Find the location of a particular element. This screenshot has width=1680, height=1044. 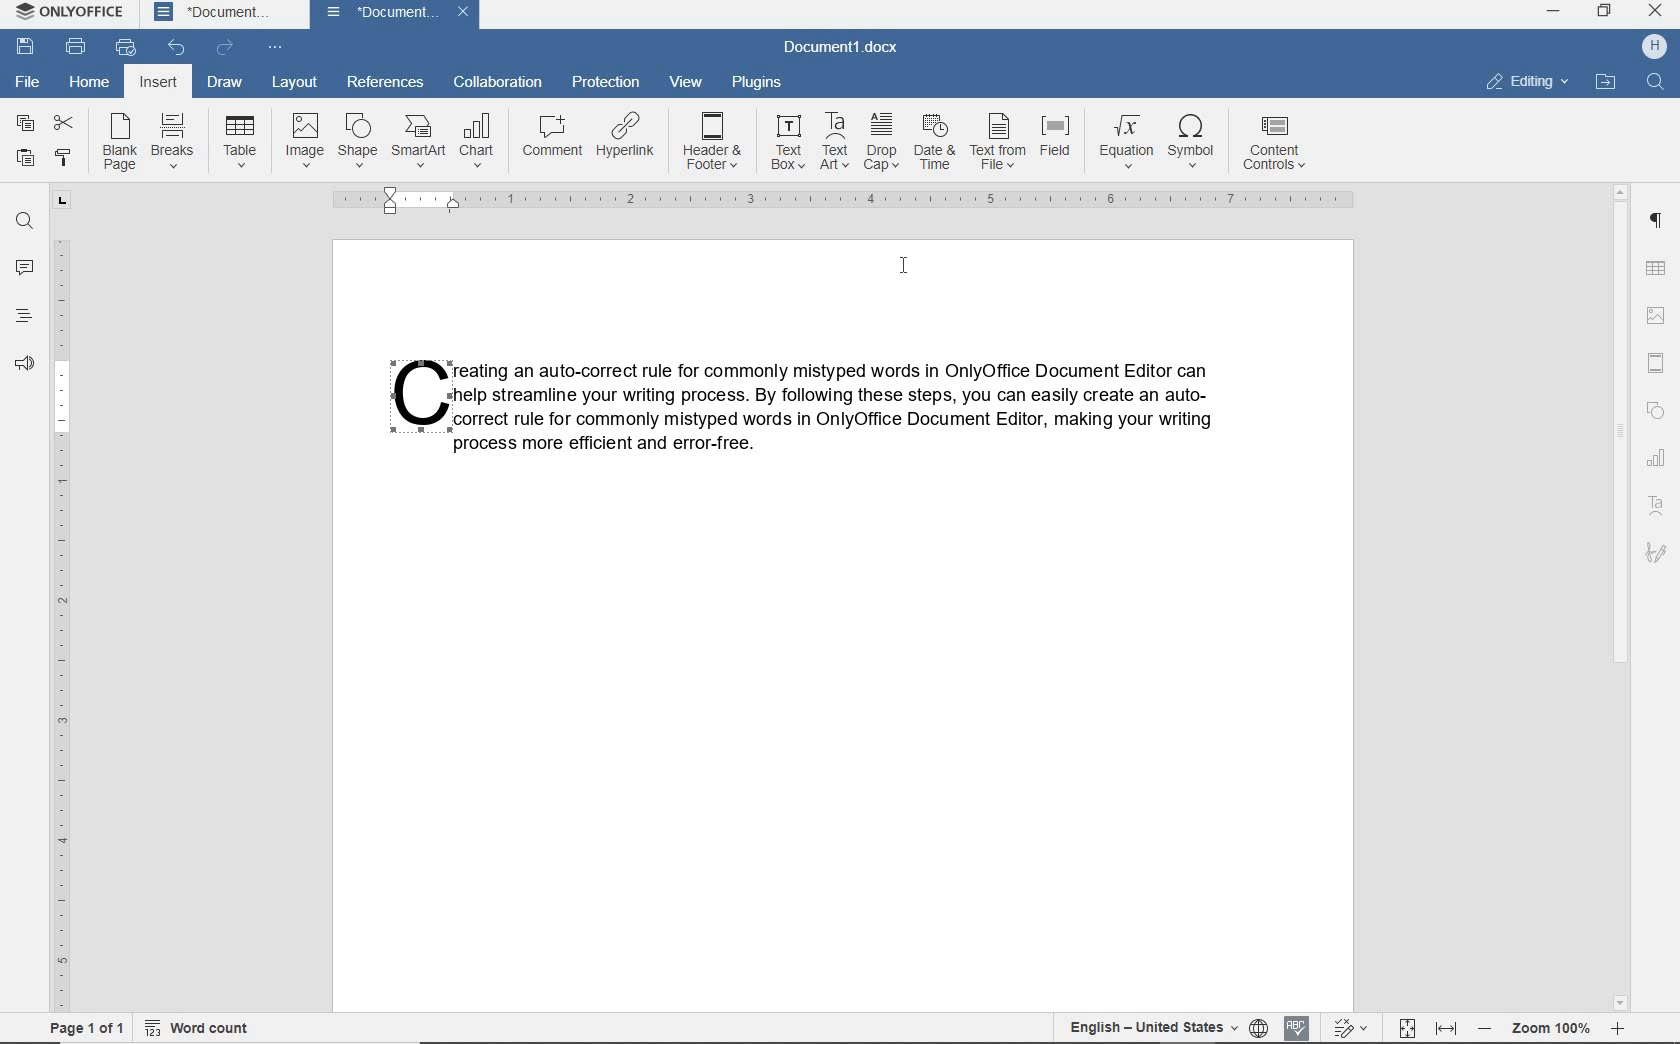

text art is located at coordinates (833, 142).